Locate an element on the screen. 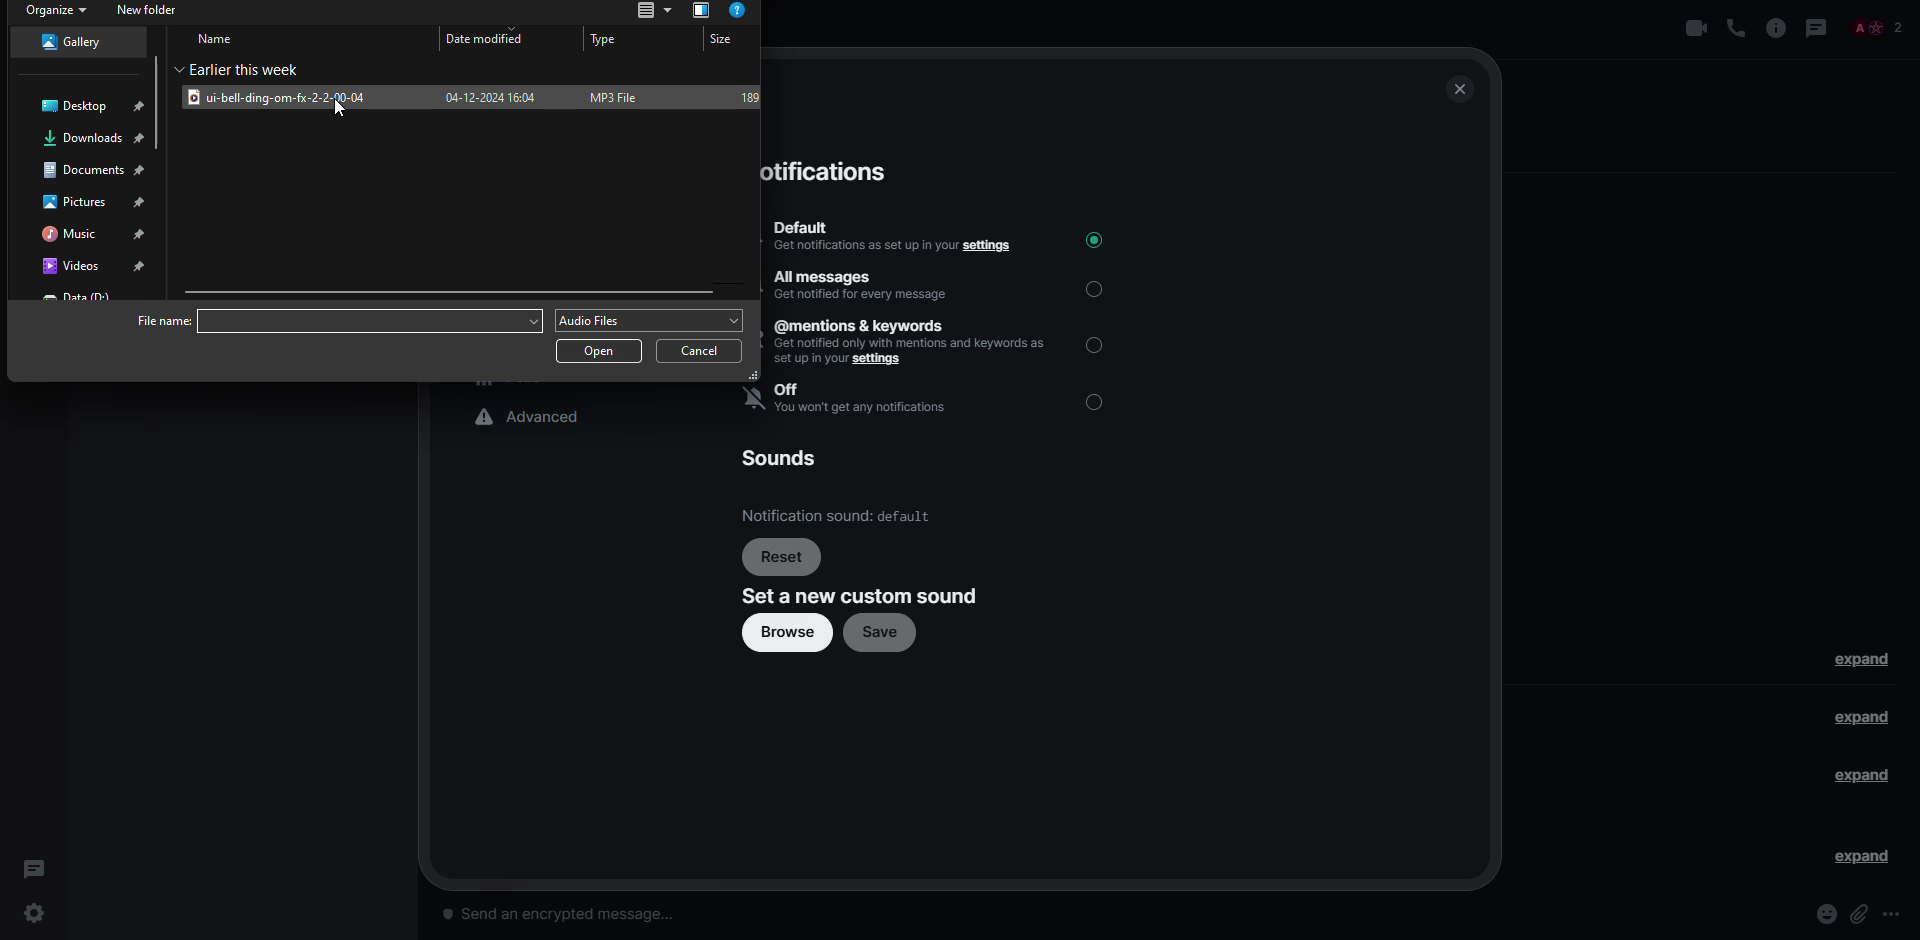 This screenshot has height=940, width=1920. threads is located at coordinates (33, 865).